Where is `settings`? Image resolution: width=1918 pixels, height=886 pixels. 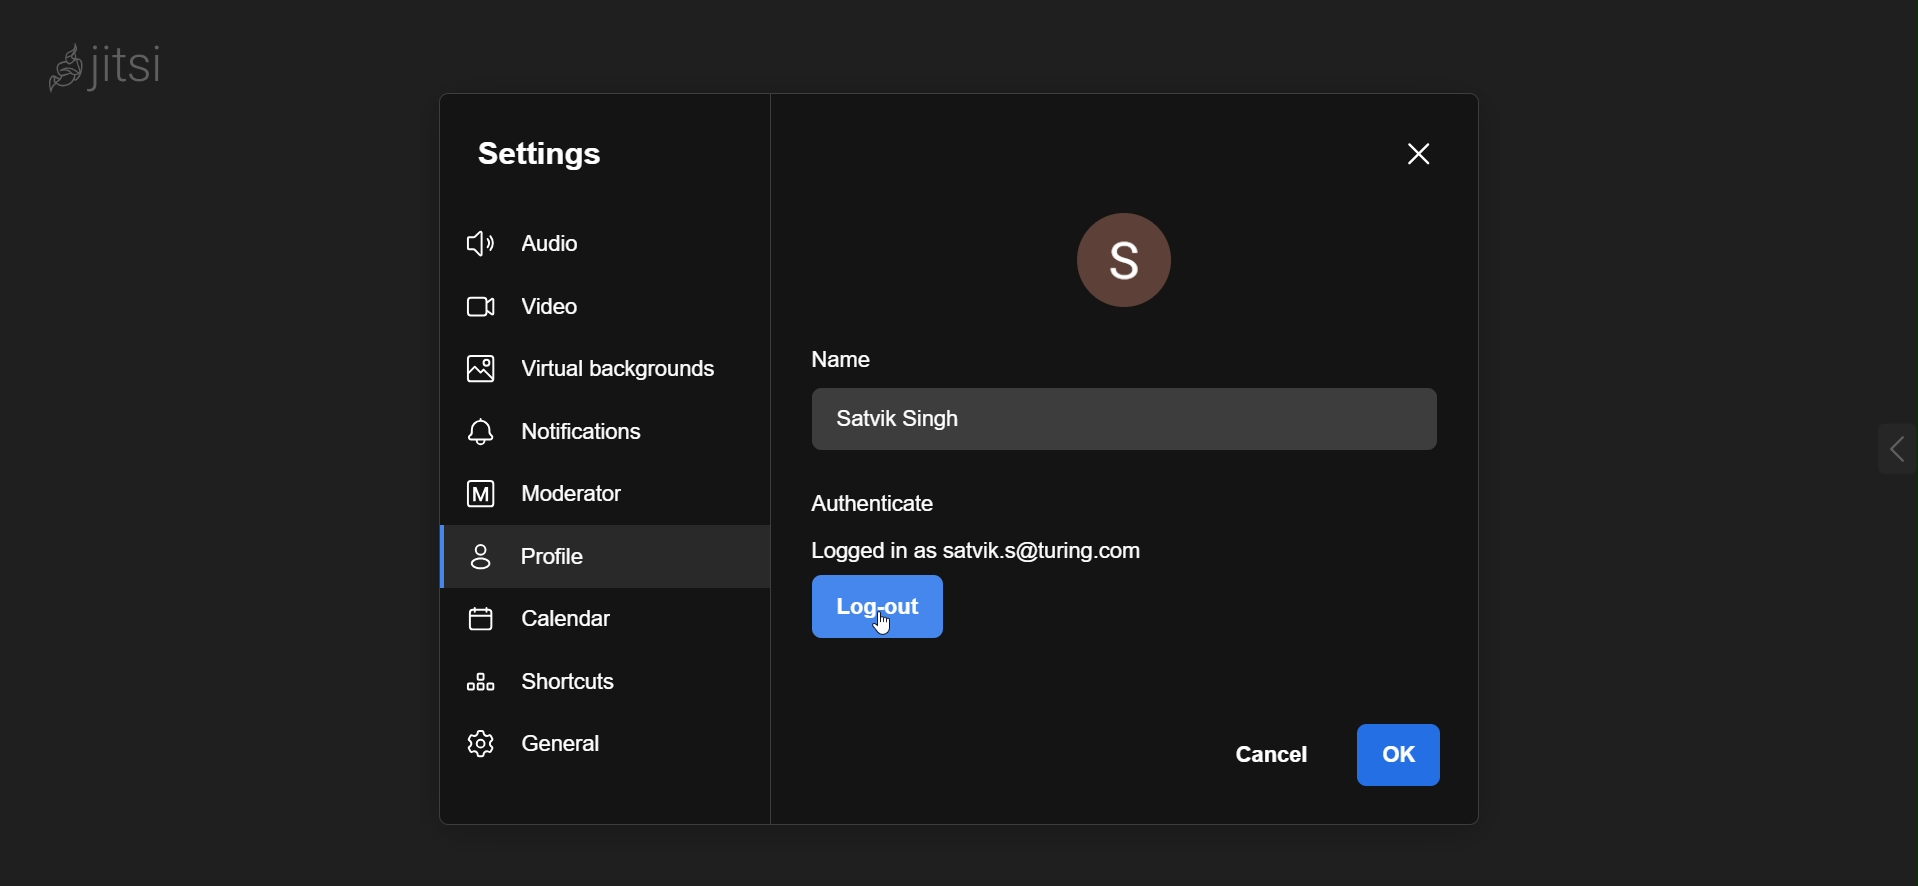 settings is located at coordinates (548, 154).